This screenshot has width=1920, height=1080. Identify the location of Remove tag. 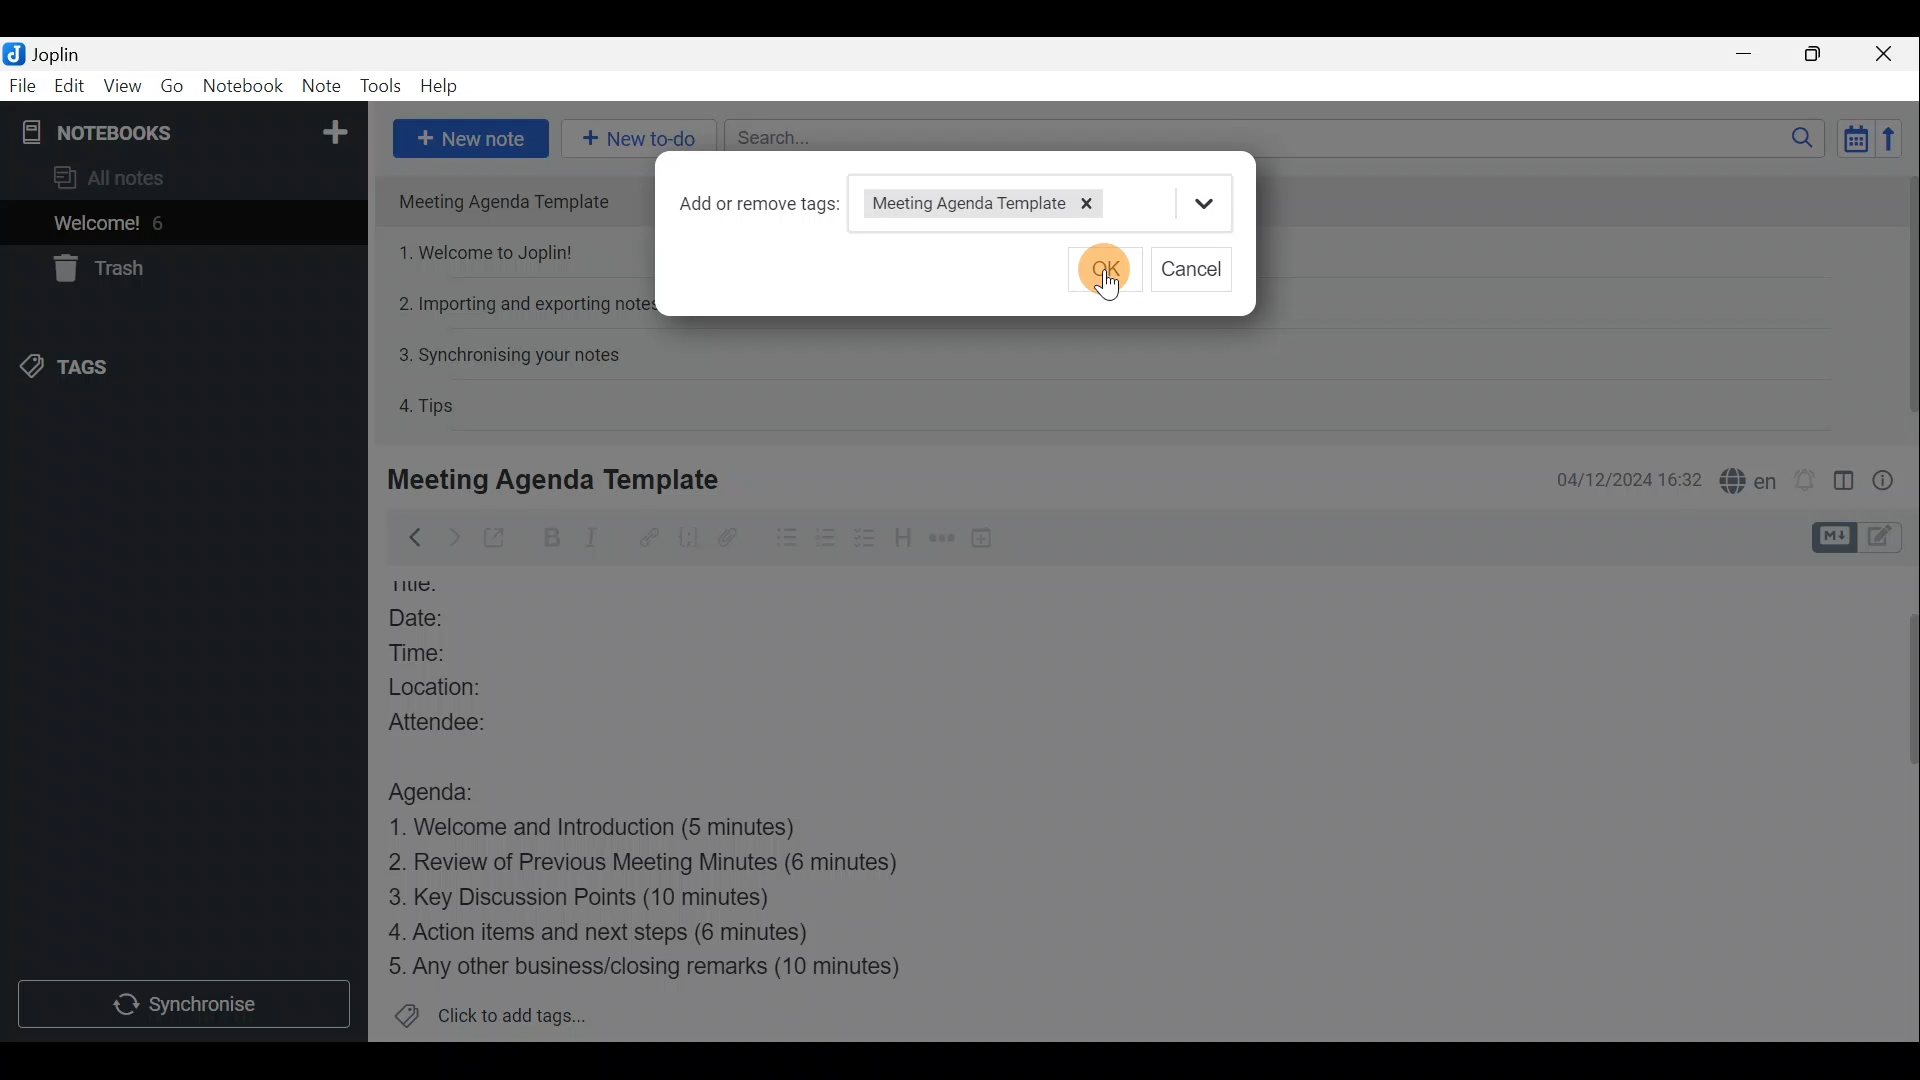
(1089, 205).